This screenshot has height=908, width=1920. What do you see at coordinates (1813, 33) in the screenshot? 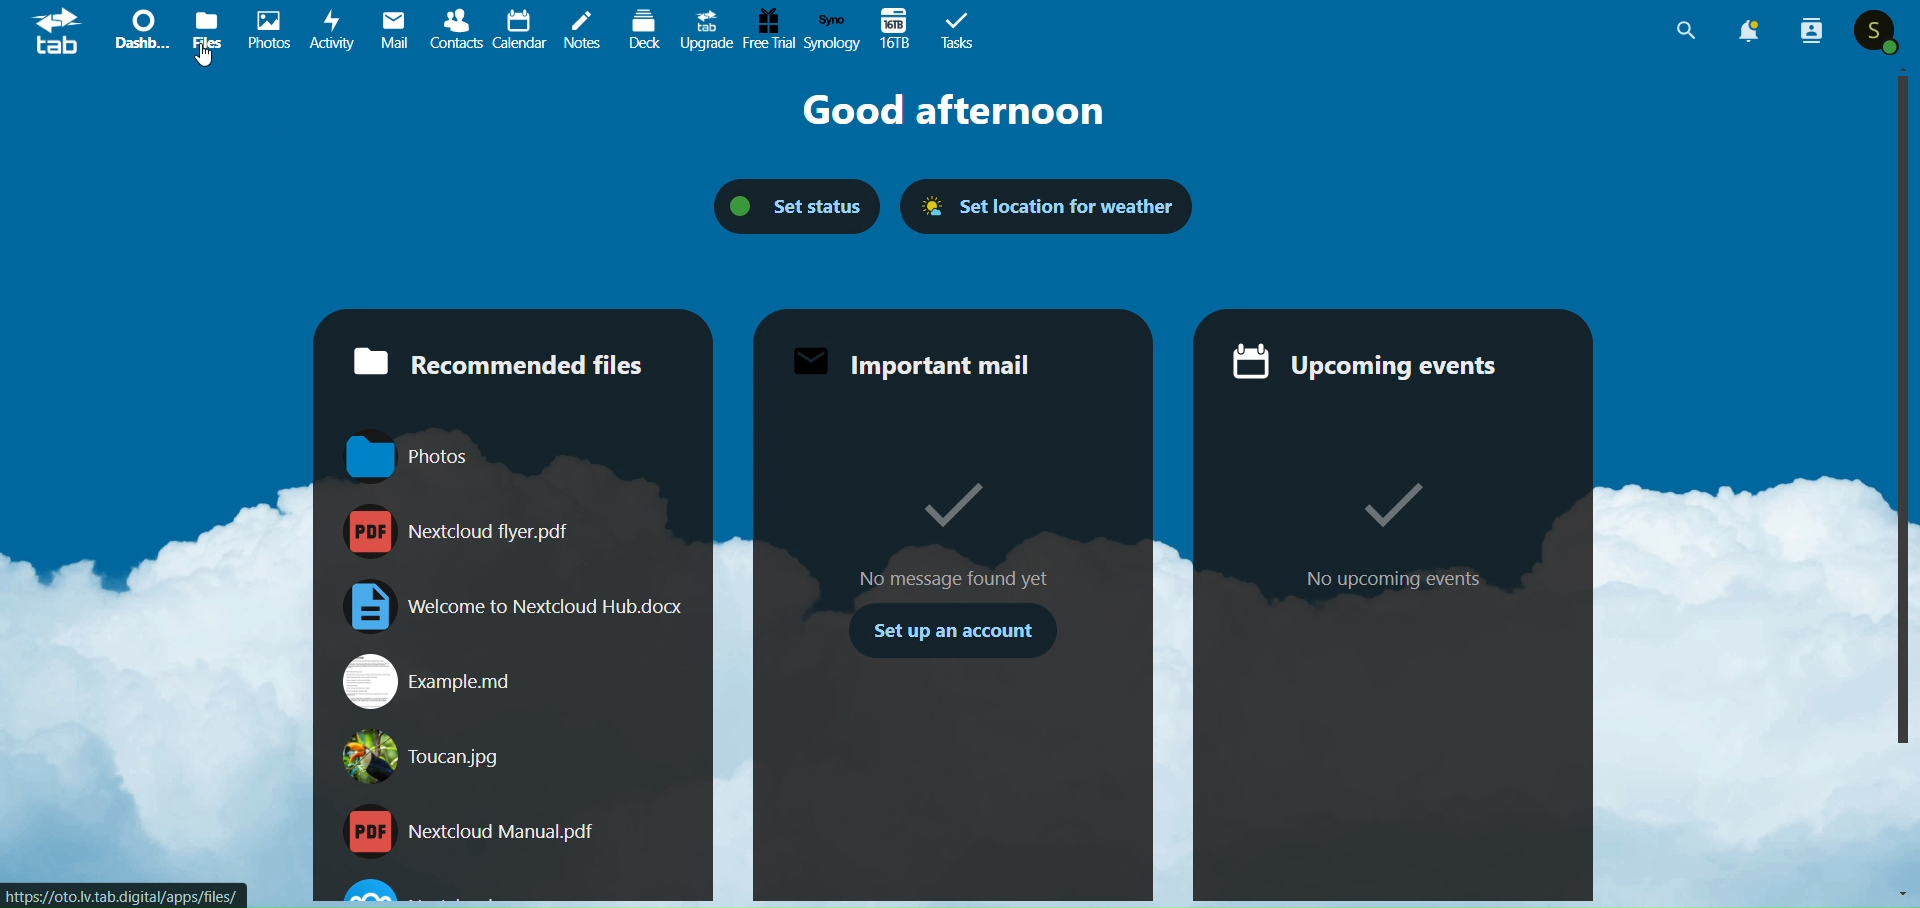
I see `people` at bounding box center [1813, 33].